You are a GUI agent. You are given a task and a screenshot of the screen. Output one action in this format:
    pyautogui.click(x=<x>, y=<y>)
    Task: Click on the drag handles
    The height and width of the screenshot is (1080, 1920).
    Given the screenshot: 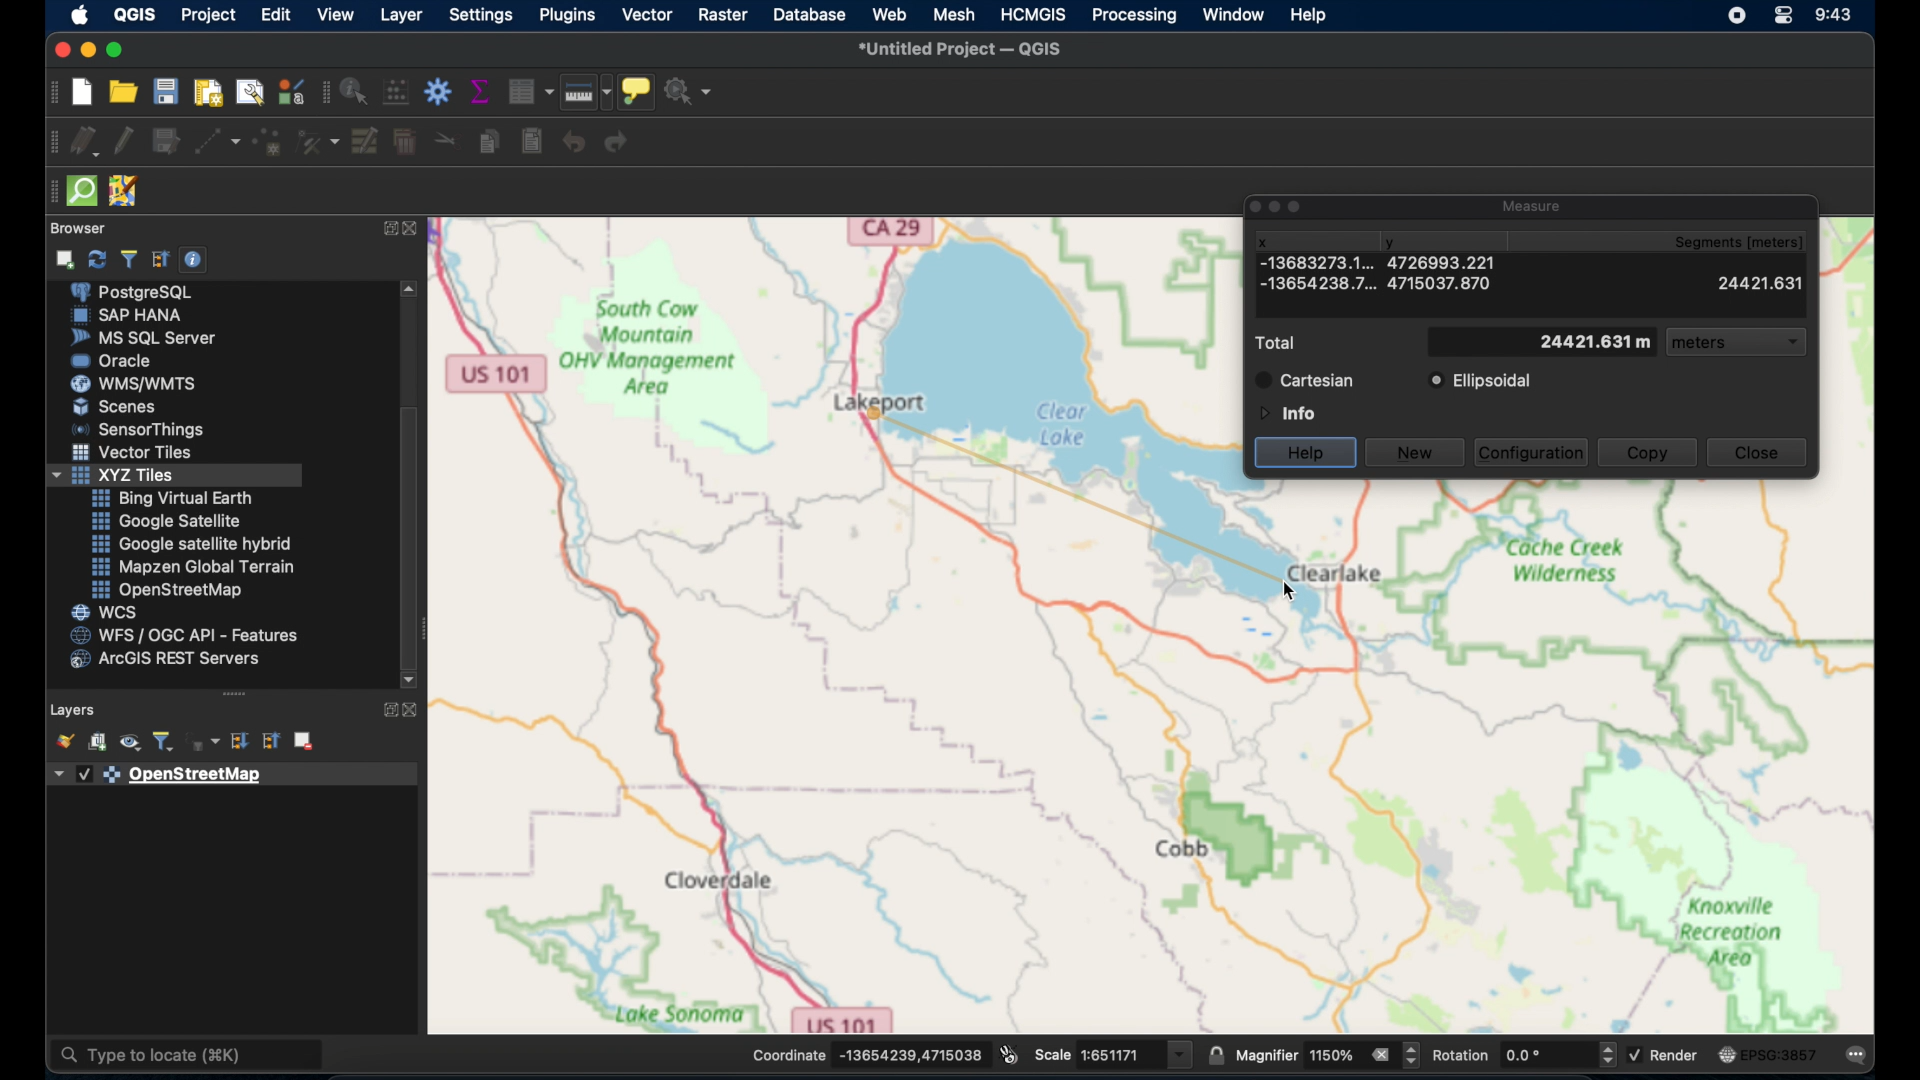 What is the action you would take?
    pyautogui.click(x=49, y=195)
    